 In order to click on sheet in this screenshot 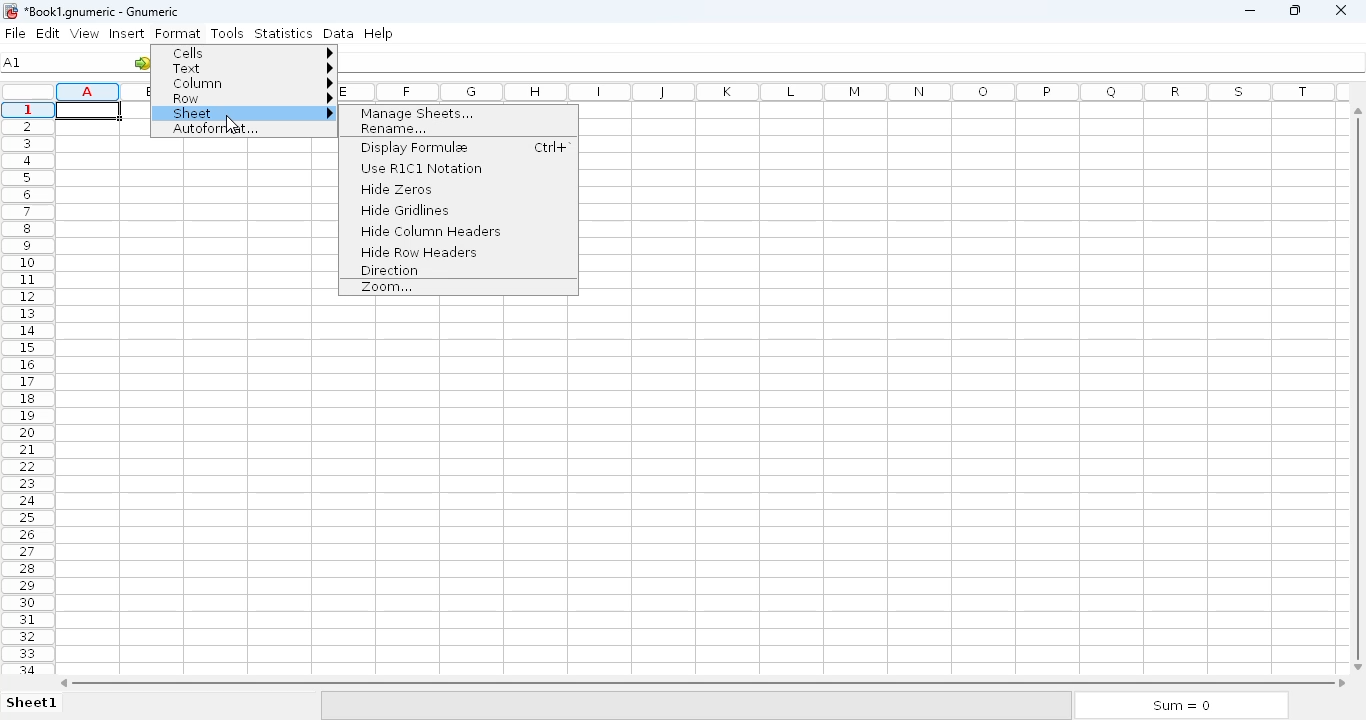, I will do `click(247, 114)`.